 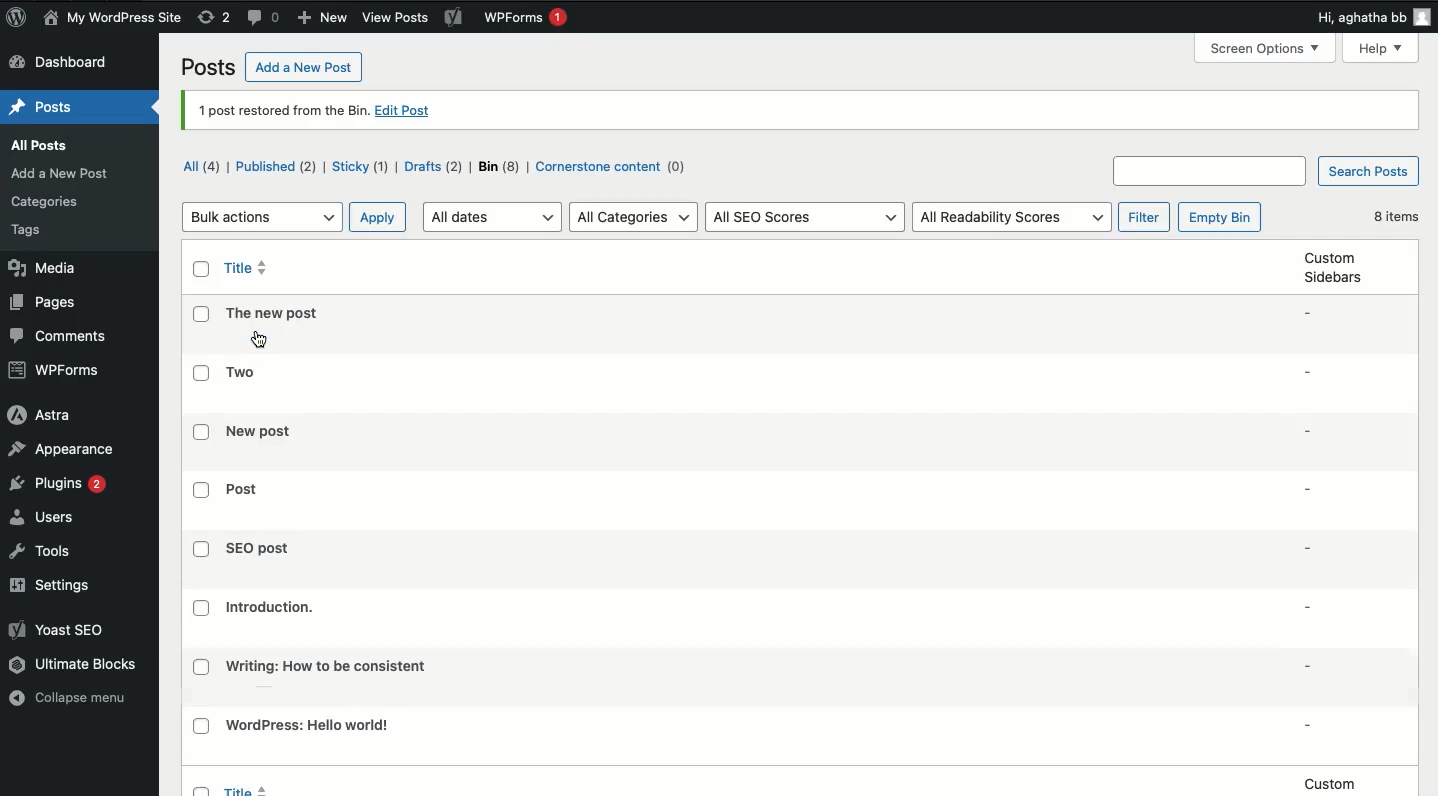 What do you see at coordinates (412, 17) in the screenshot?
I see `view posts` at bounding box center [412, 17].